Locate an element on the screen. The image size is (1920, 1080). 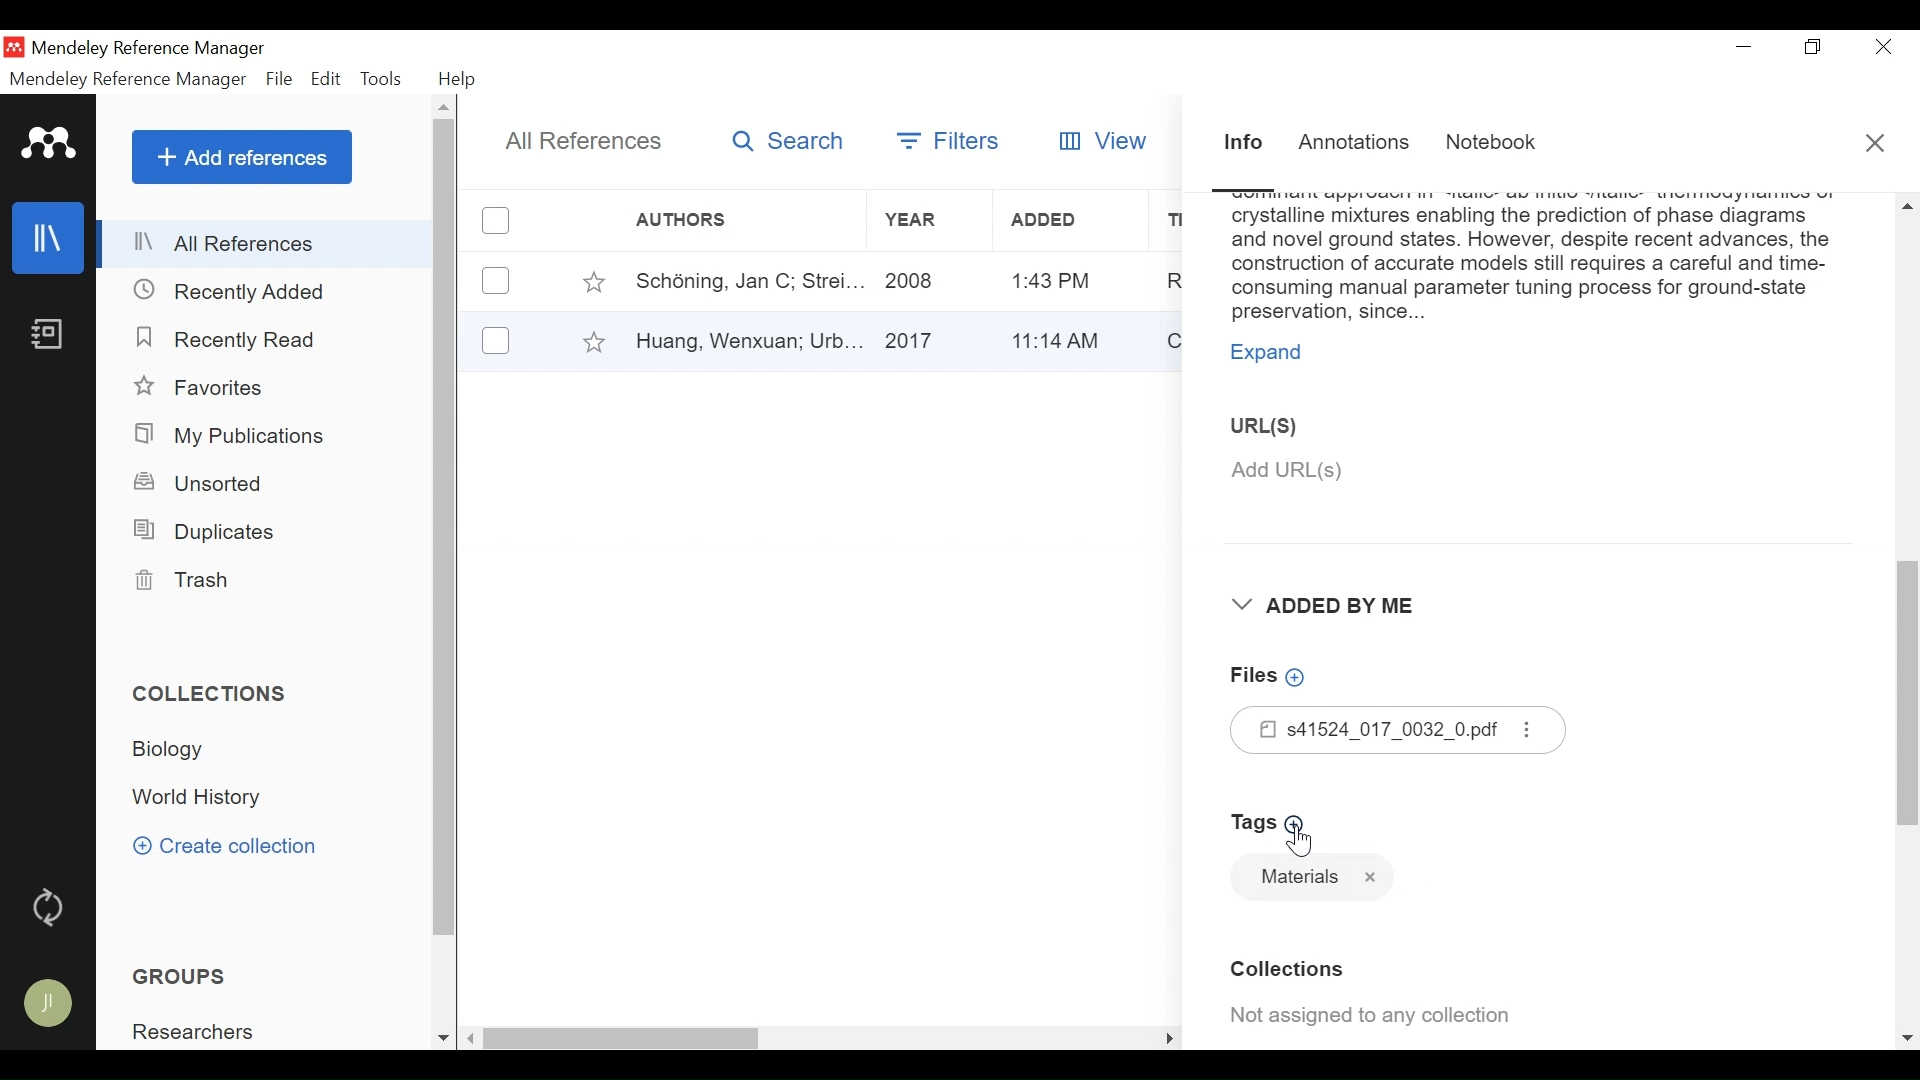
Close is located at coordinates (1877, 144).